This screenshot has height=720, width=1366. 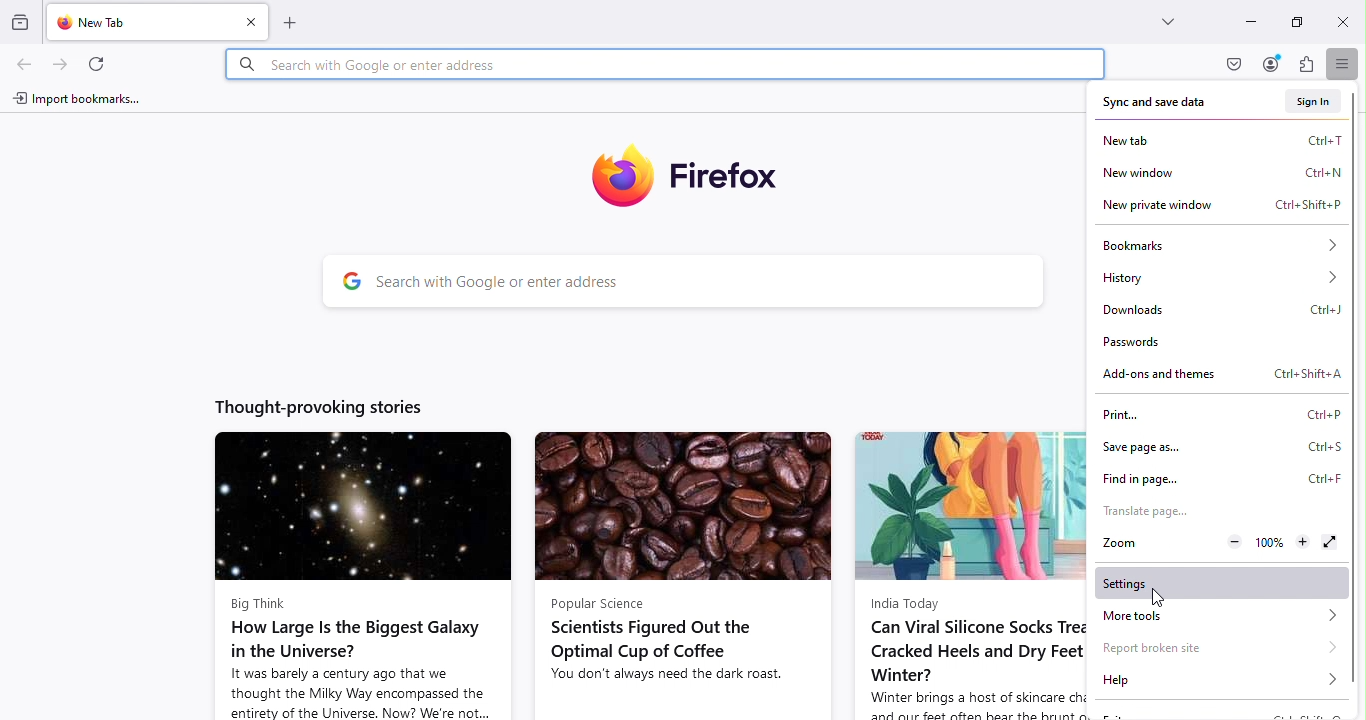 What do you see at coordinates (1220, 307) in the screenshot?
I see `Downloads` at bounding box center [1220, 307].